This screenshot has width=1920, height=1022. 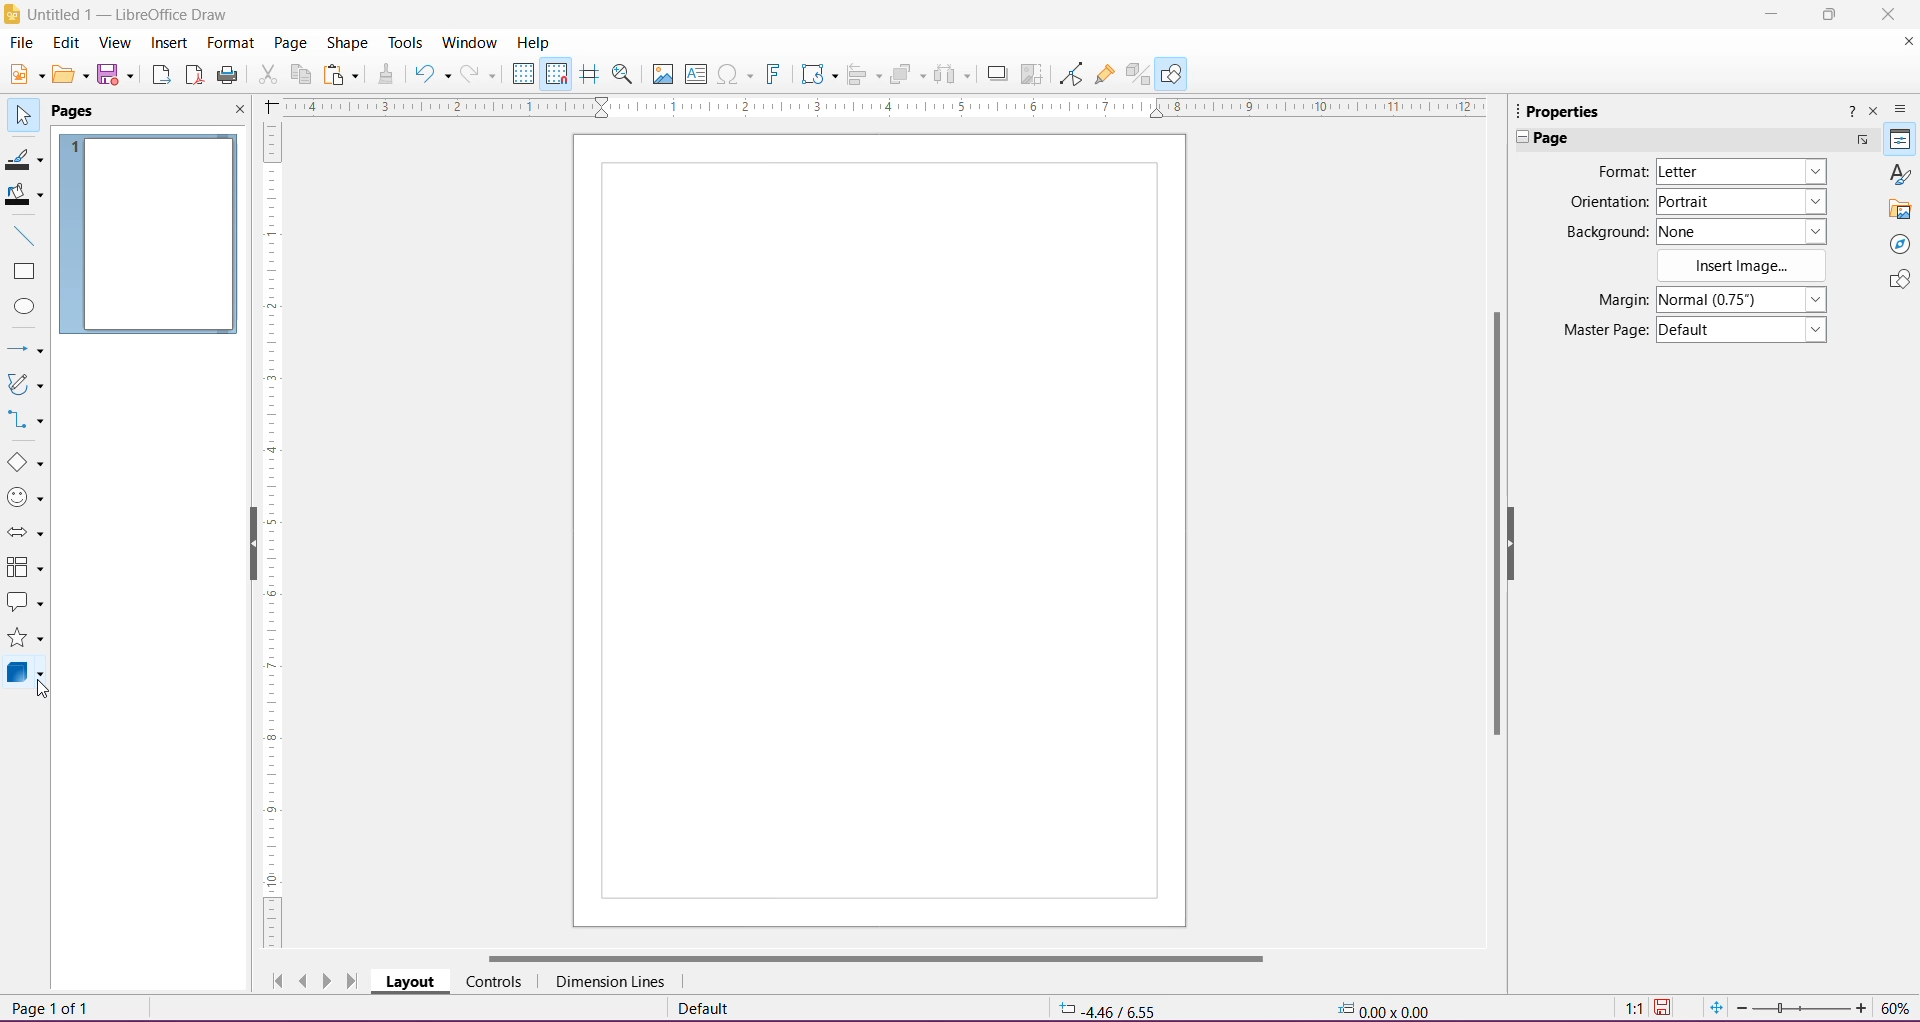 What do you see at coordinates (1559, 111) in the screenshot?
I see `Properties` at bounding box center [1559, 111].